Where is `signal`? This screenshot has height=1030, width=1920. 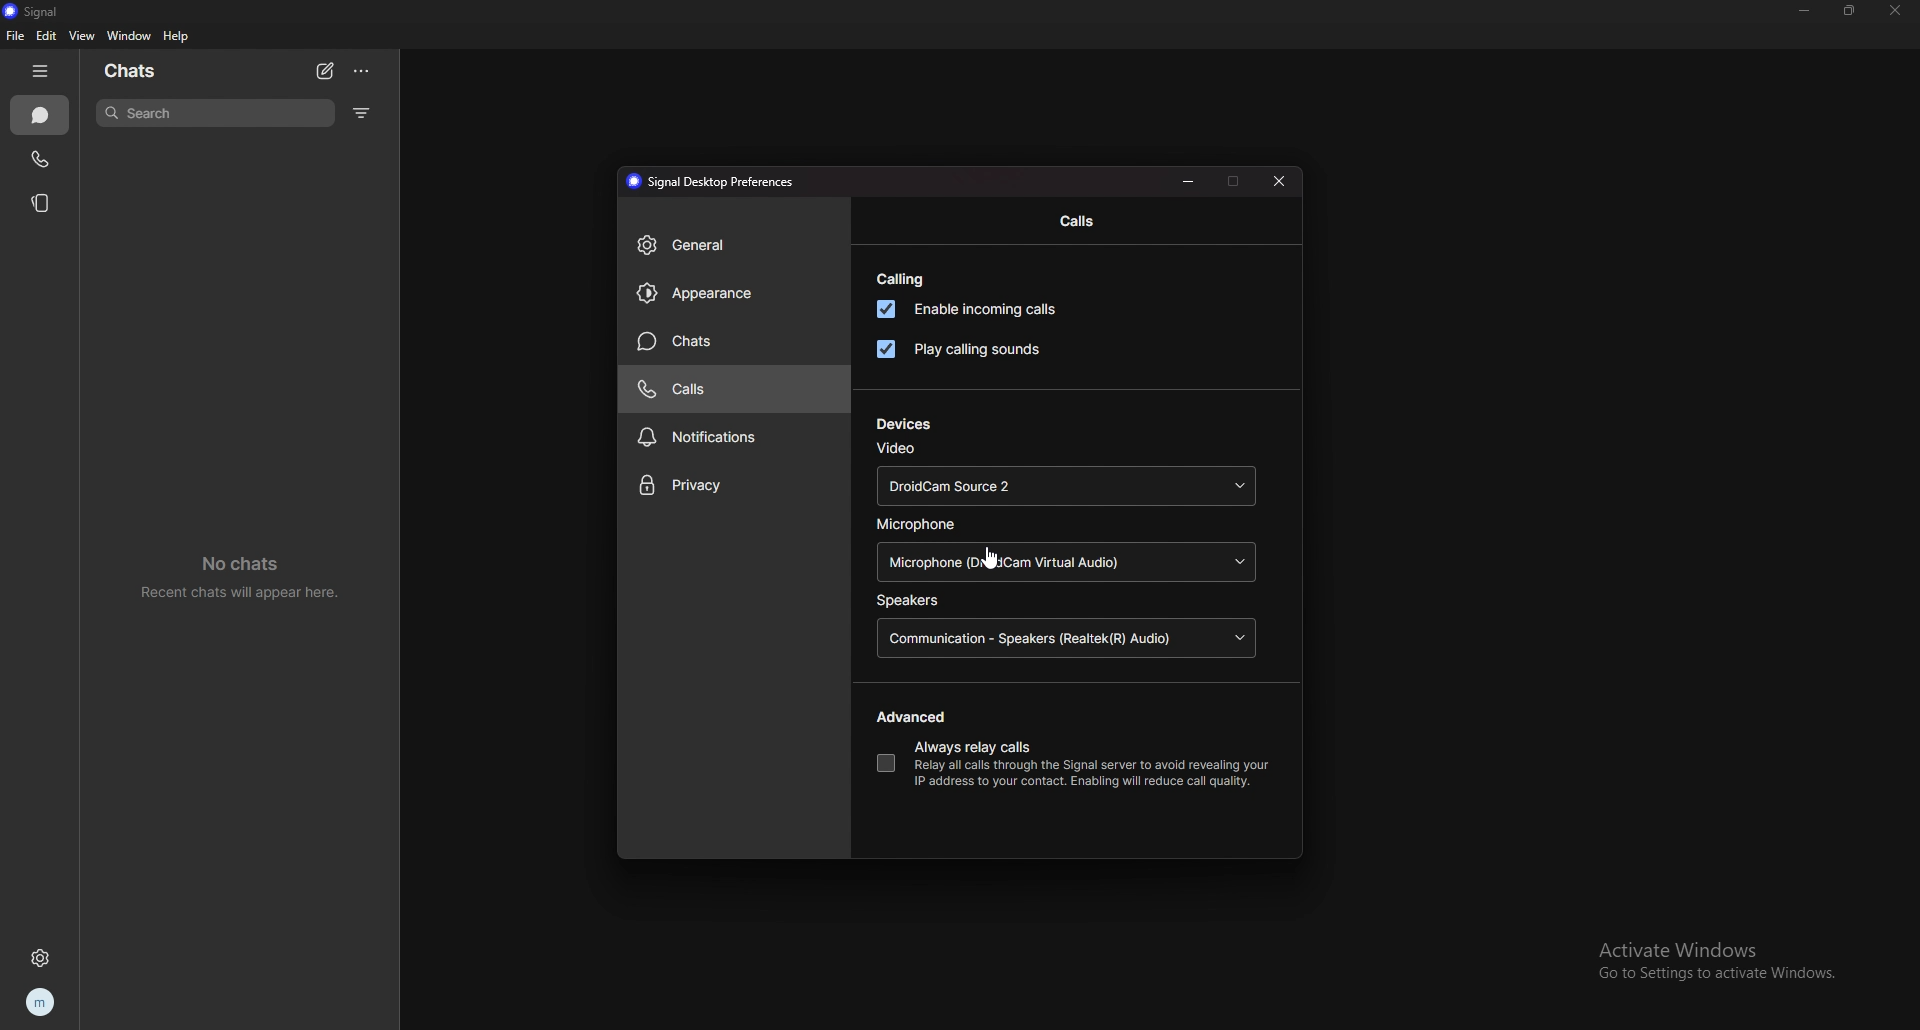 signal is located at coordinates (41, 12).